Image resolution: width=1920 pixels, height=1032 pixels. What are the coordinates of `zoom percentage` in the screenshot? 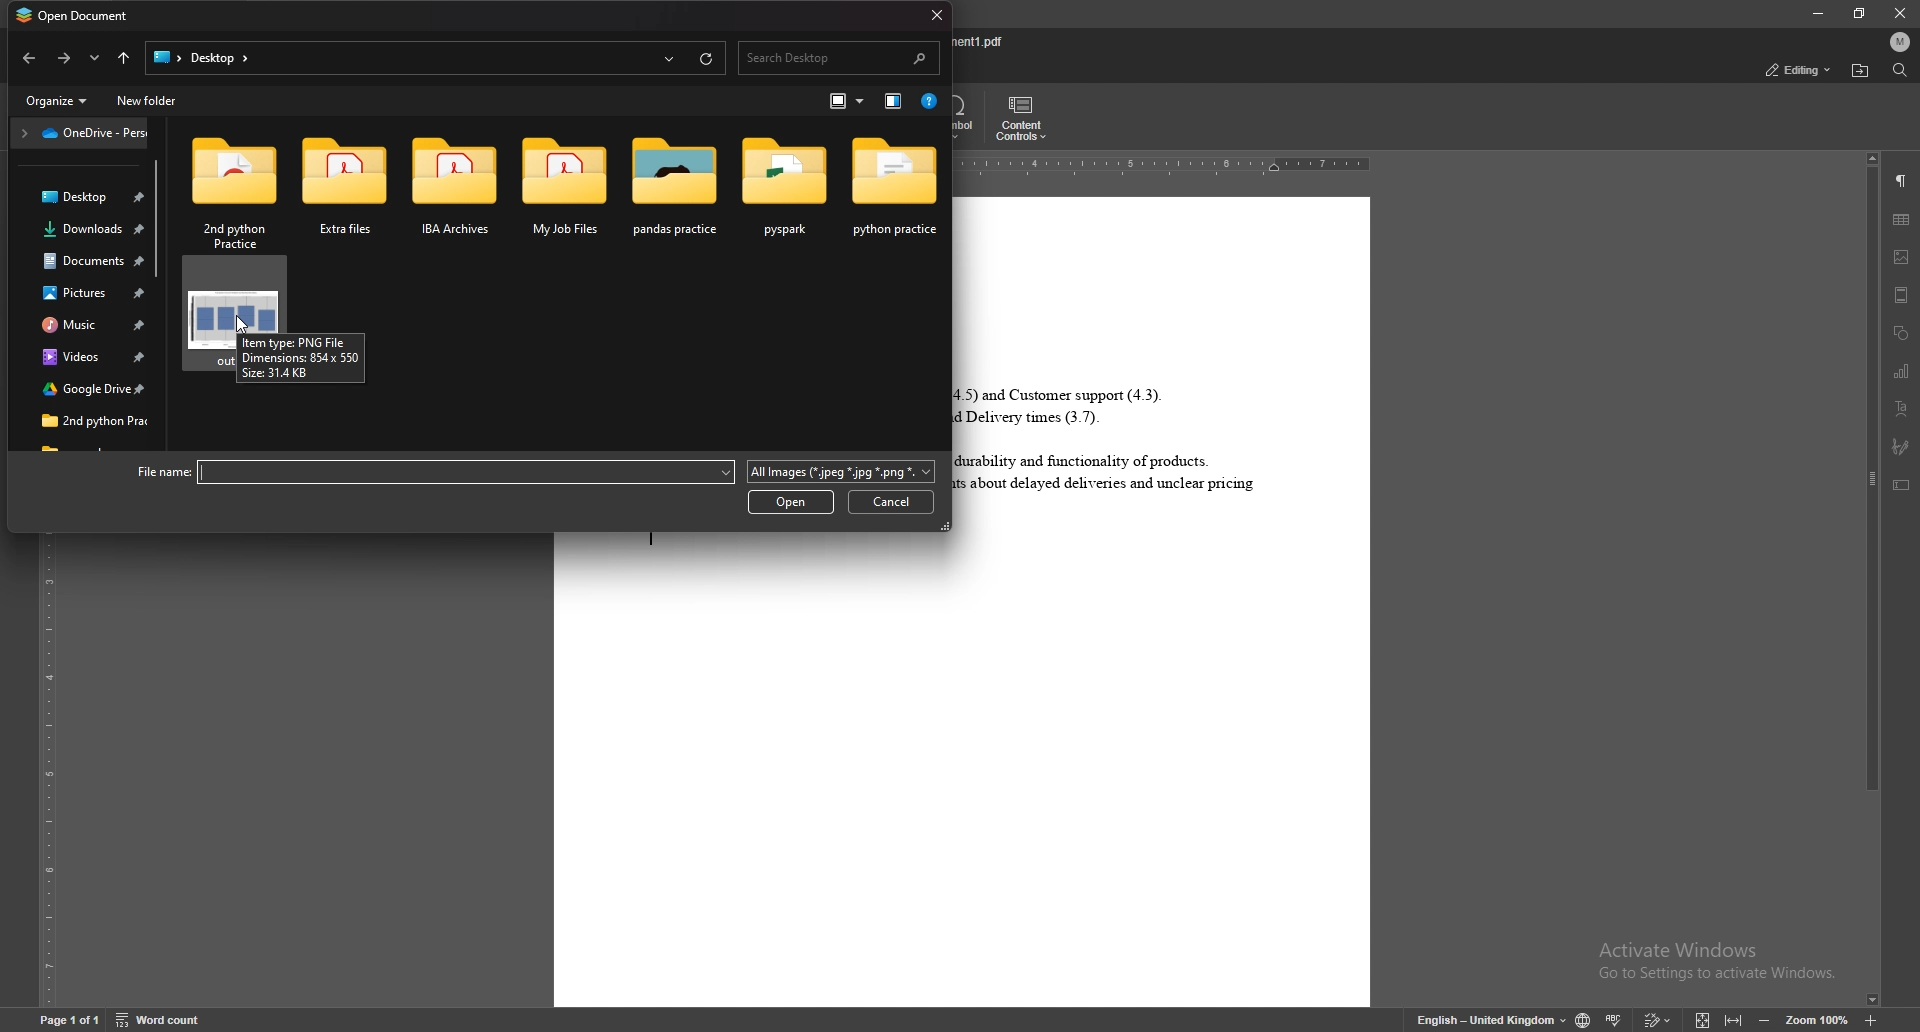 It's located at (1814, 1019).